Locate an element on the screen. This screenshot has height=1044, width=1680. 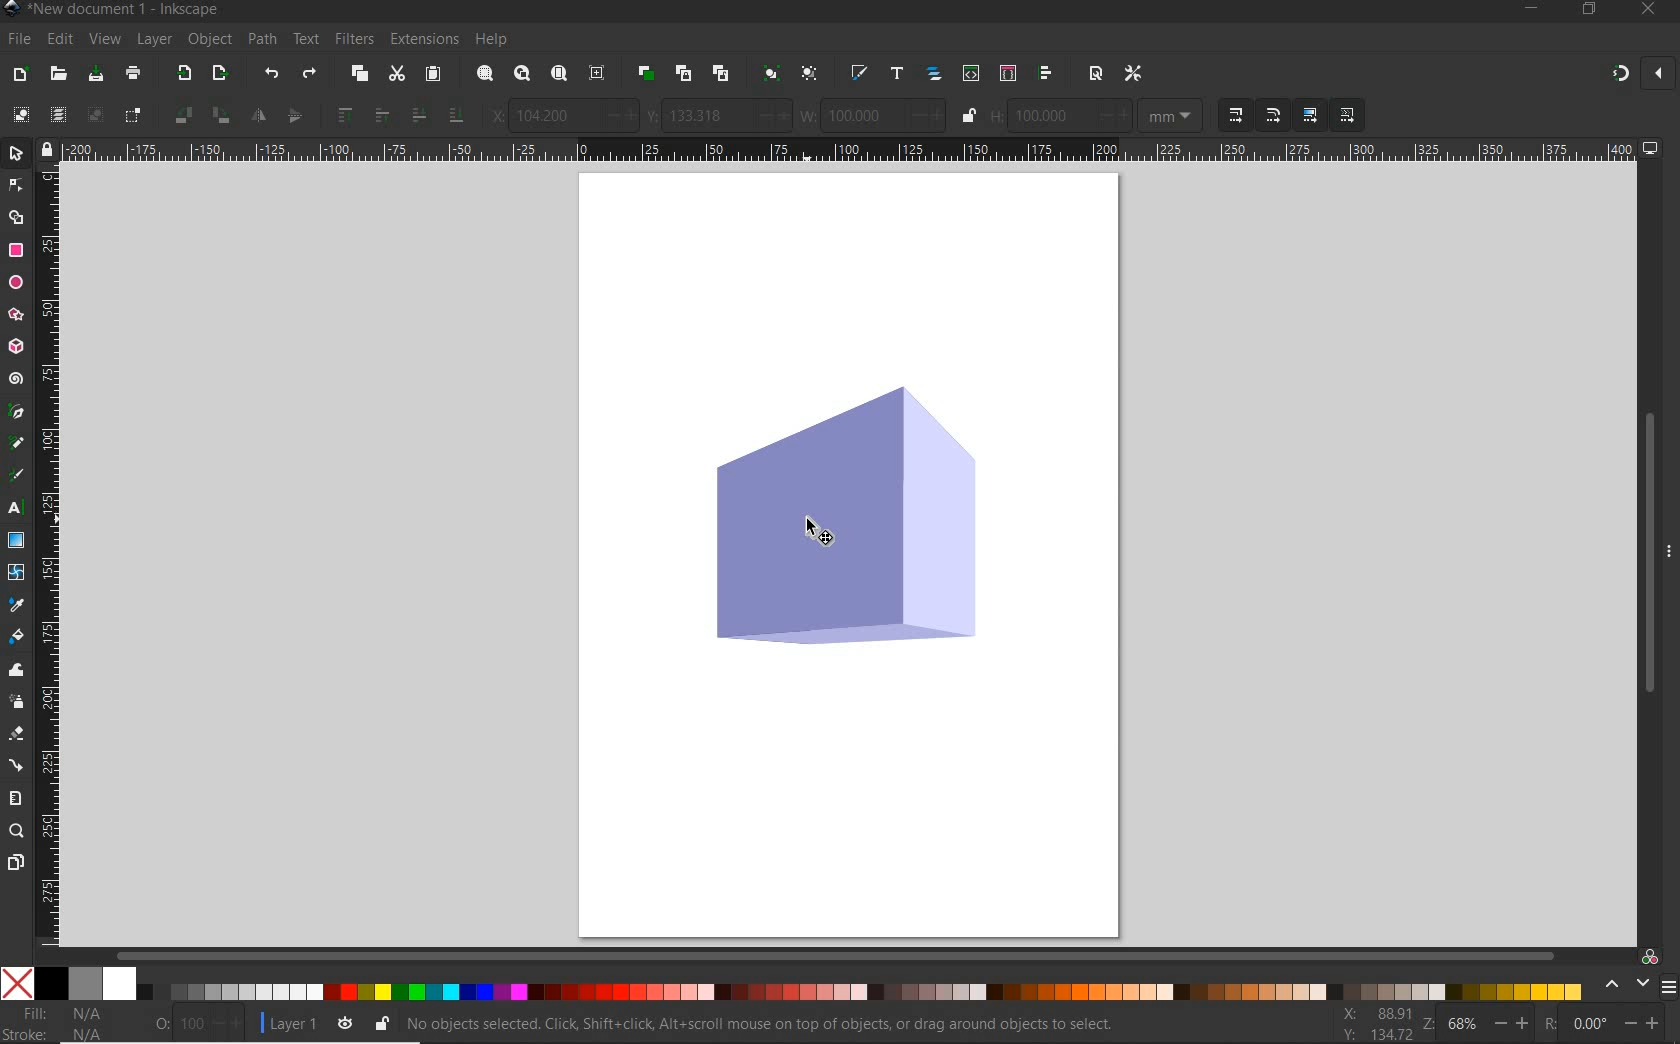
TOGGLE SELECTION BOX is located at coordinates (133, 117).